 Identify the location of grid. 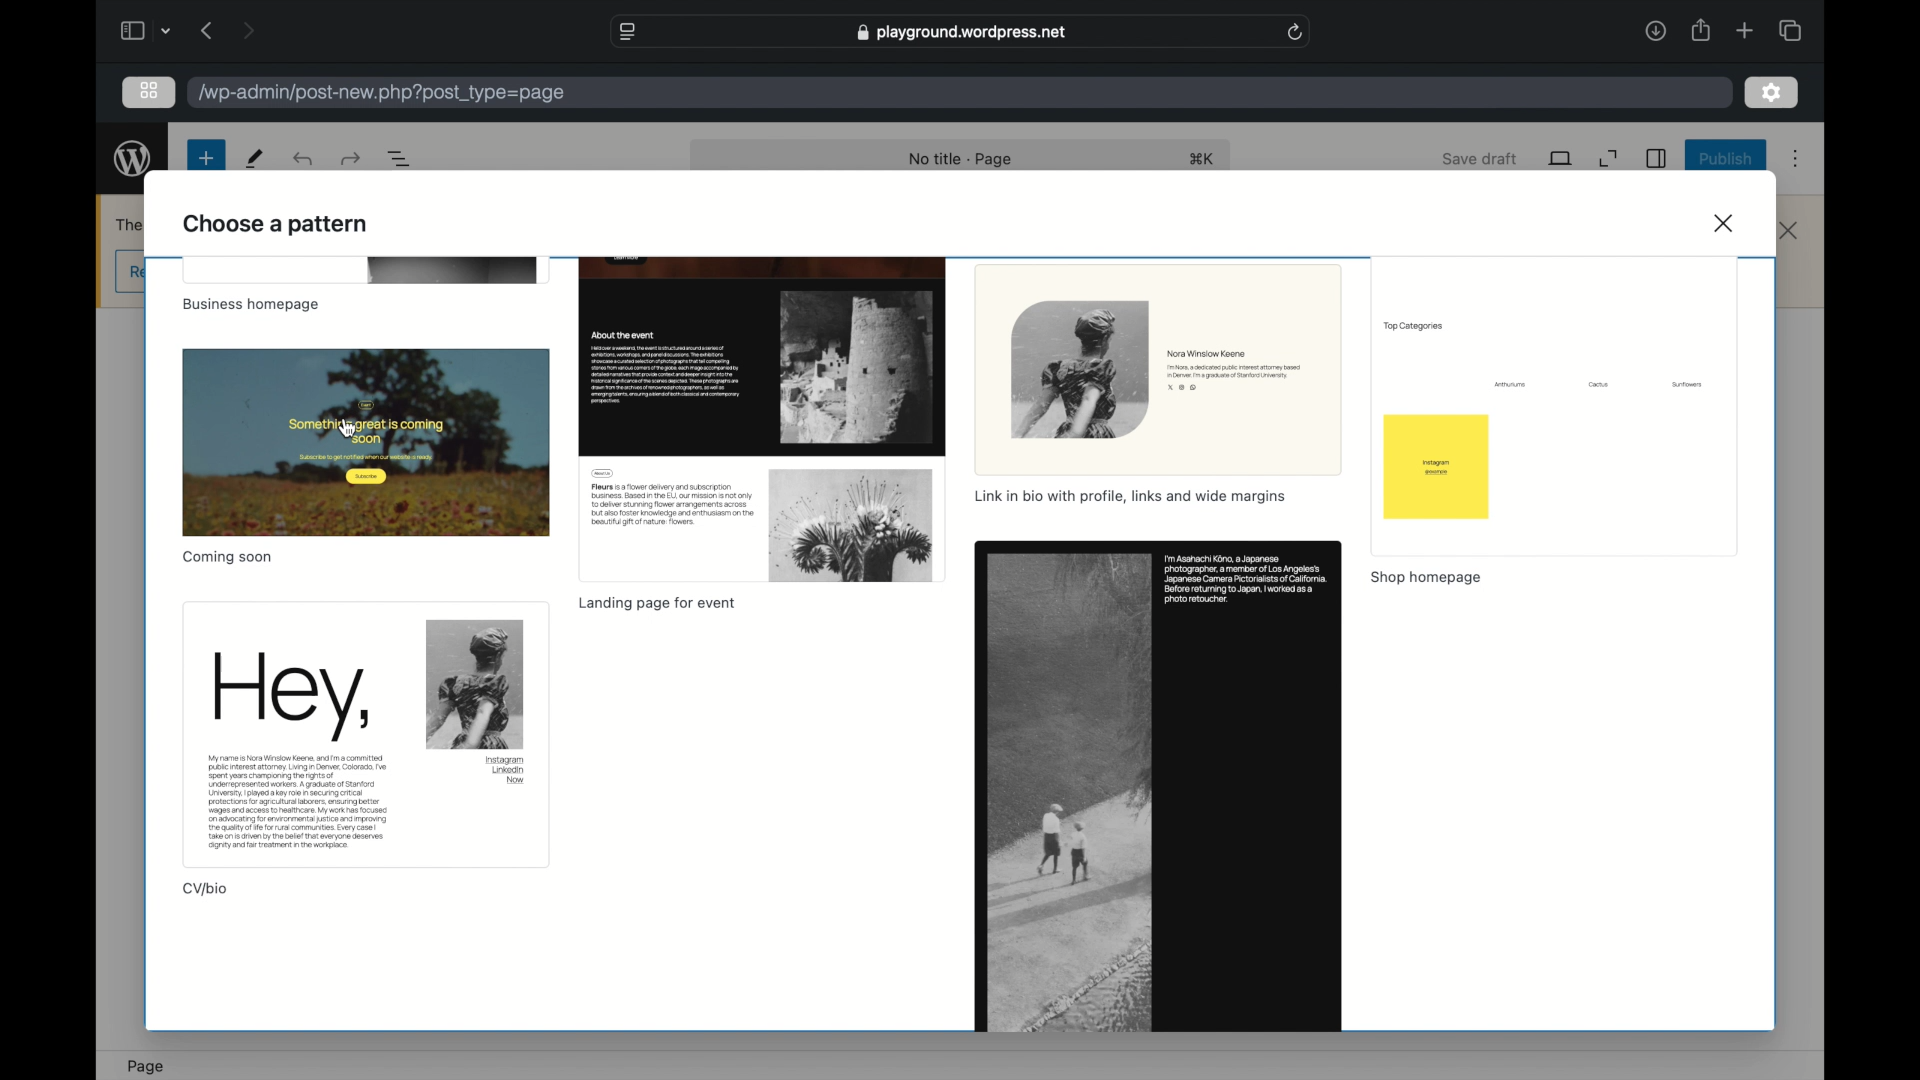
(149, 90).